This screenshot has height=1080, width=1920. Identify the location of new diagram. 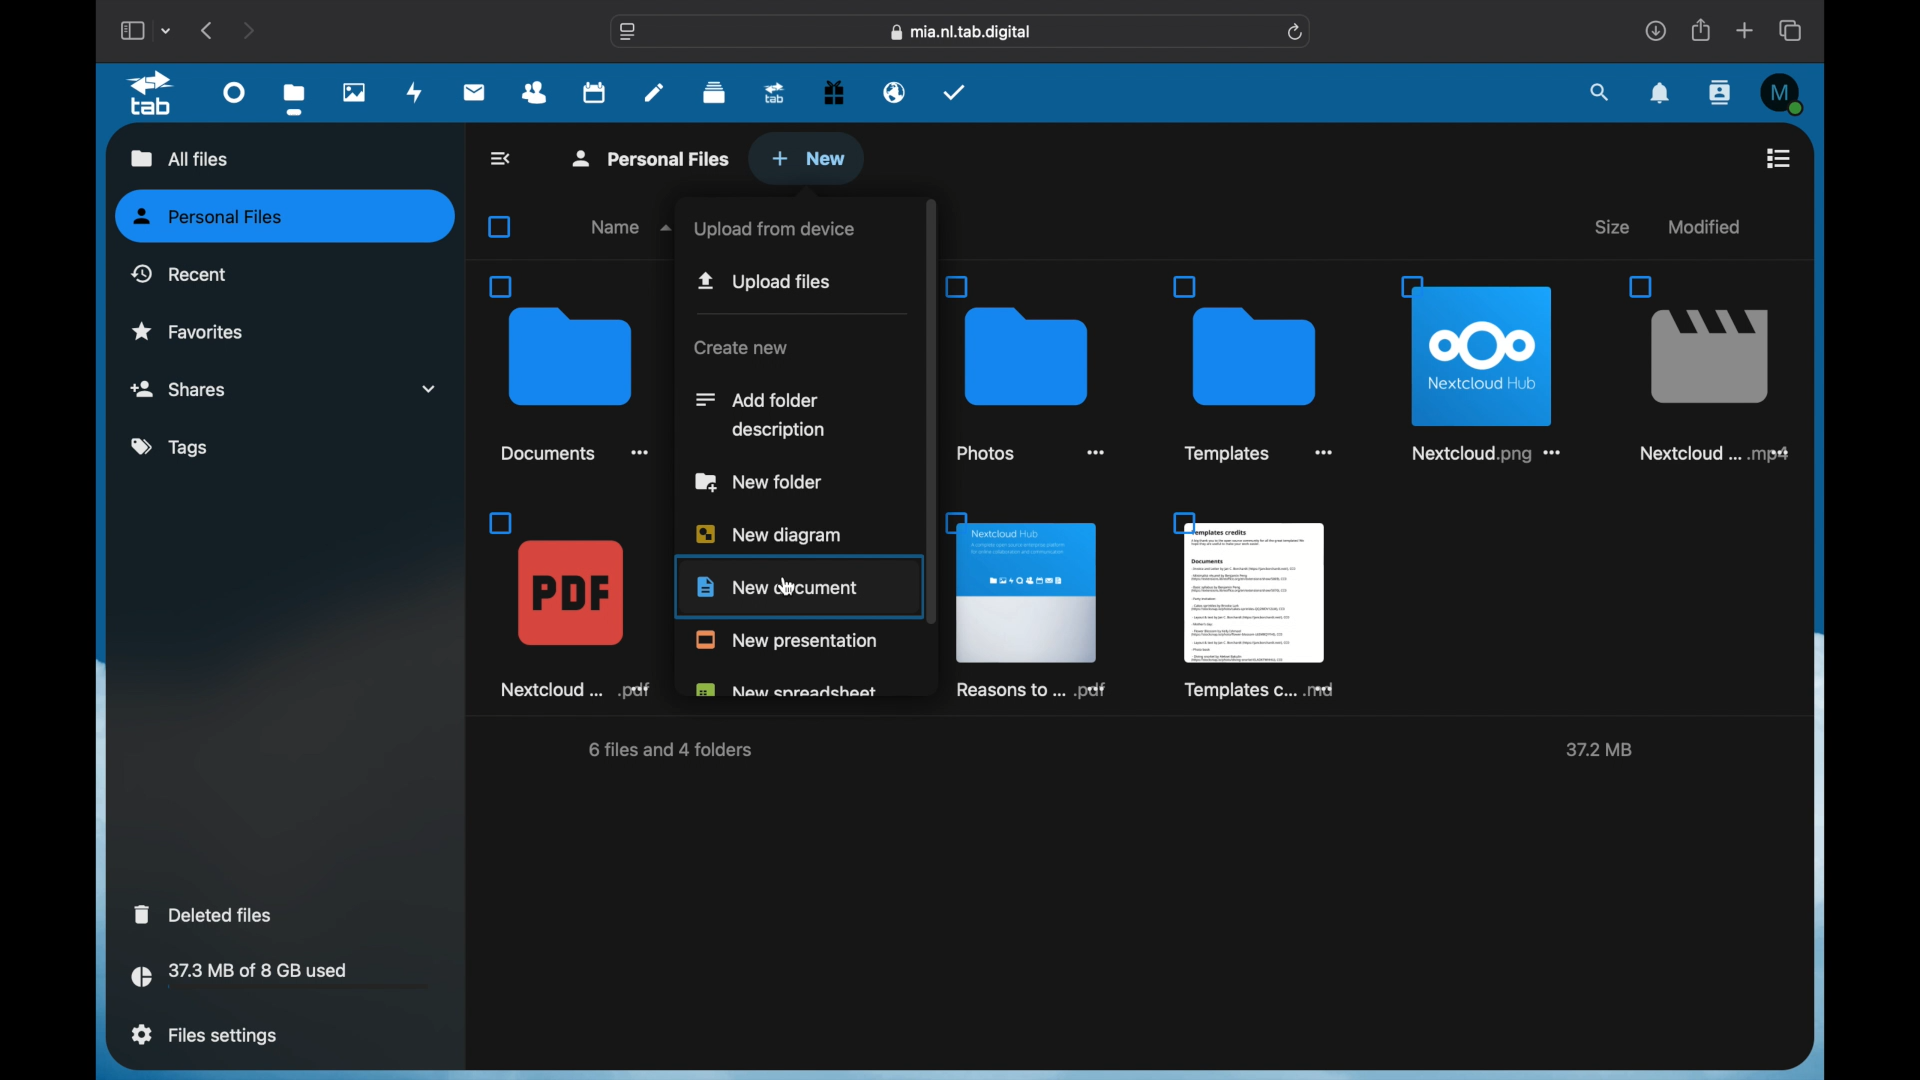
(770, 532).